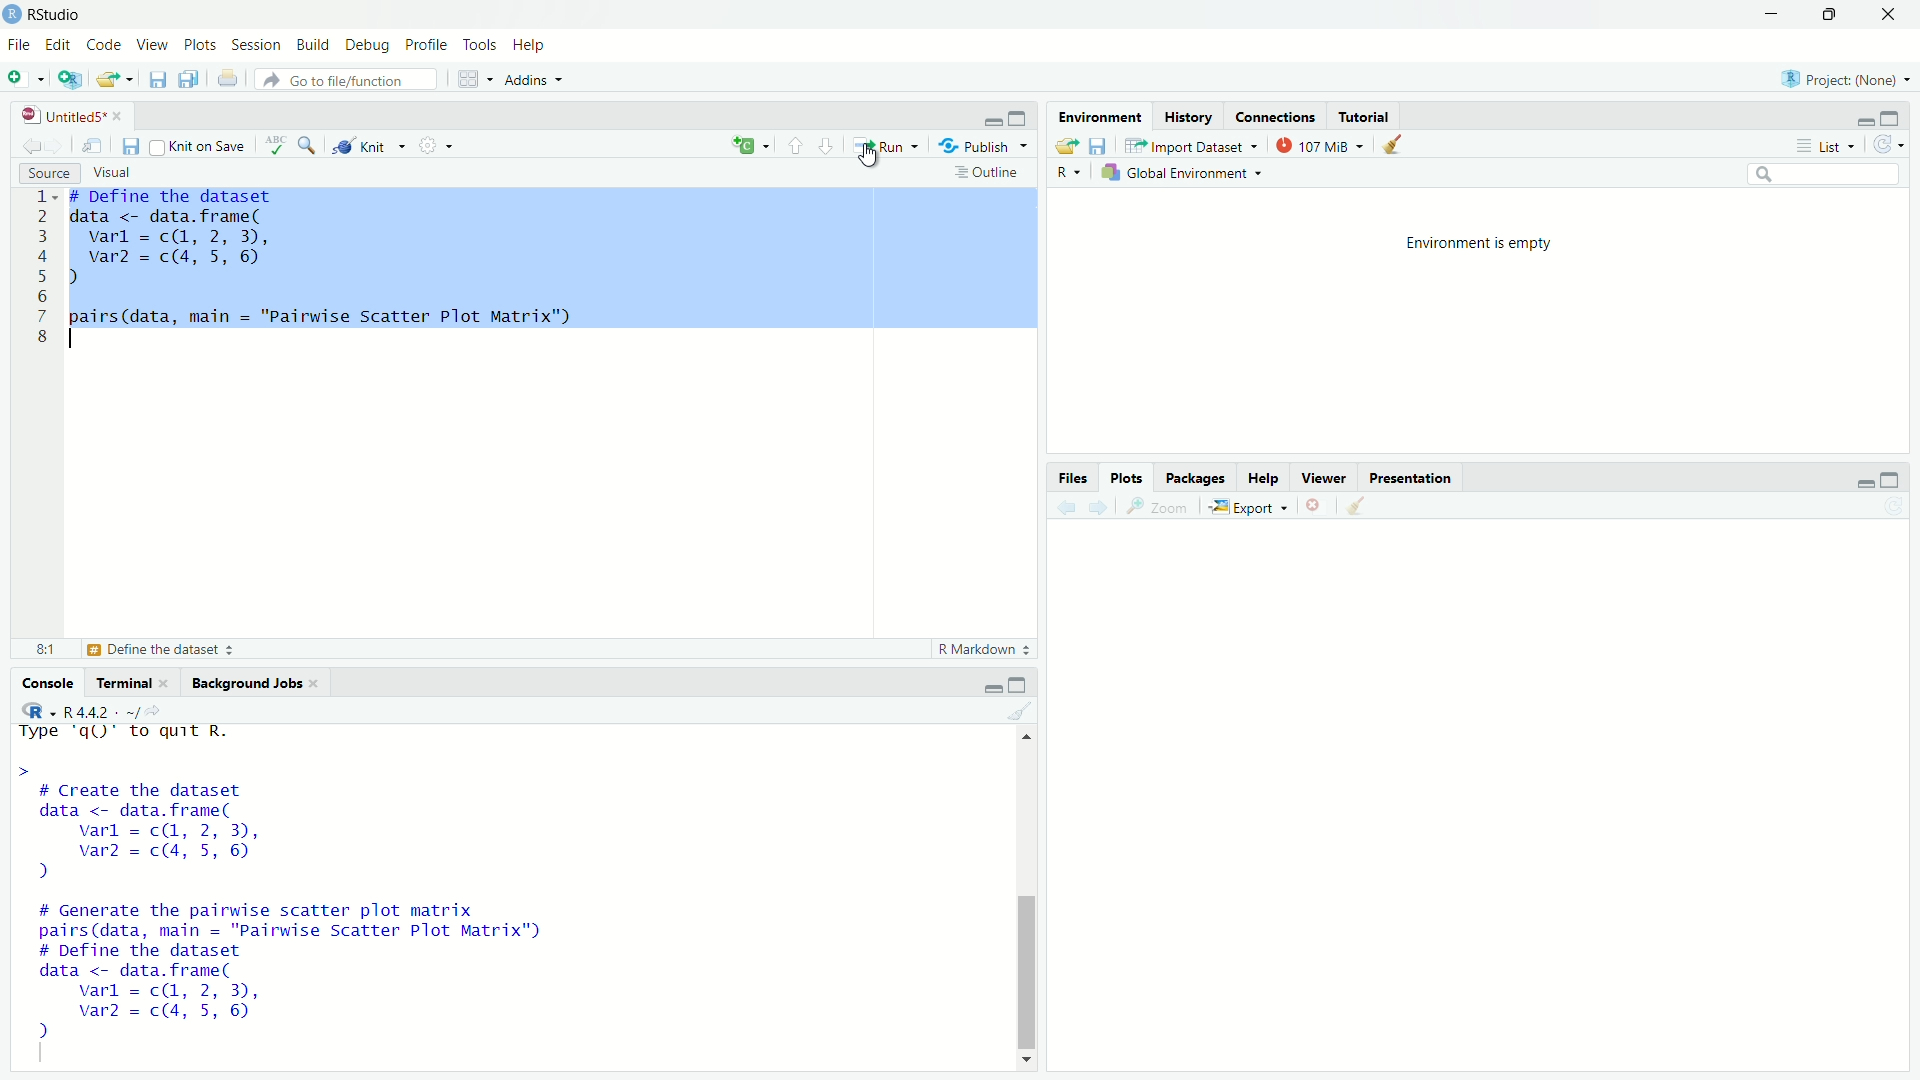 The width and height of the screenshot is (1920, 1080). Describe the element at coordinates (345, 78) in the screenshot. I see `Go to file/function` at that location.